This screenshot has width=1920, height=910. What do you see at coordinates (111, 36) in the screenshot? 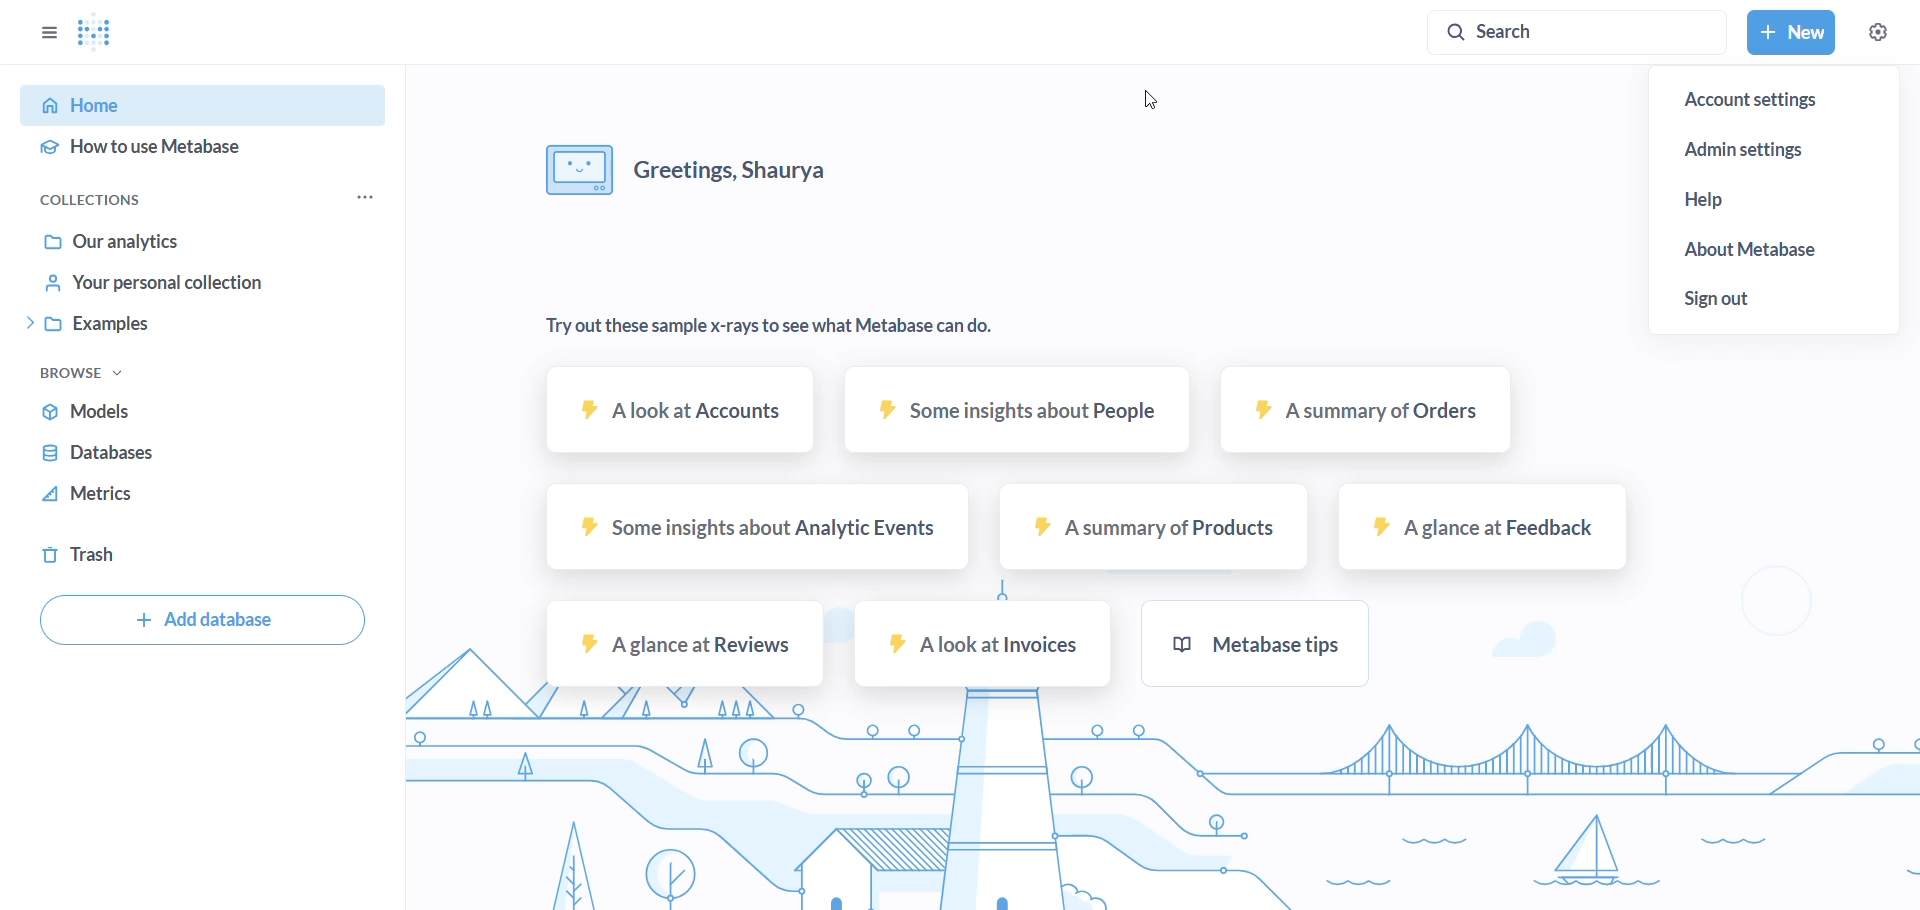
I see `LOGO` at bounding box center [111, 36].